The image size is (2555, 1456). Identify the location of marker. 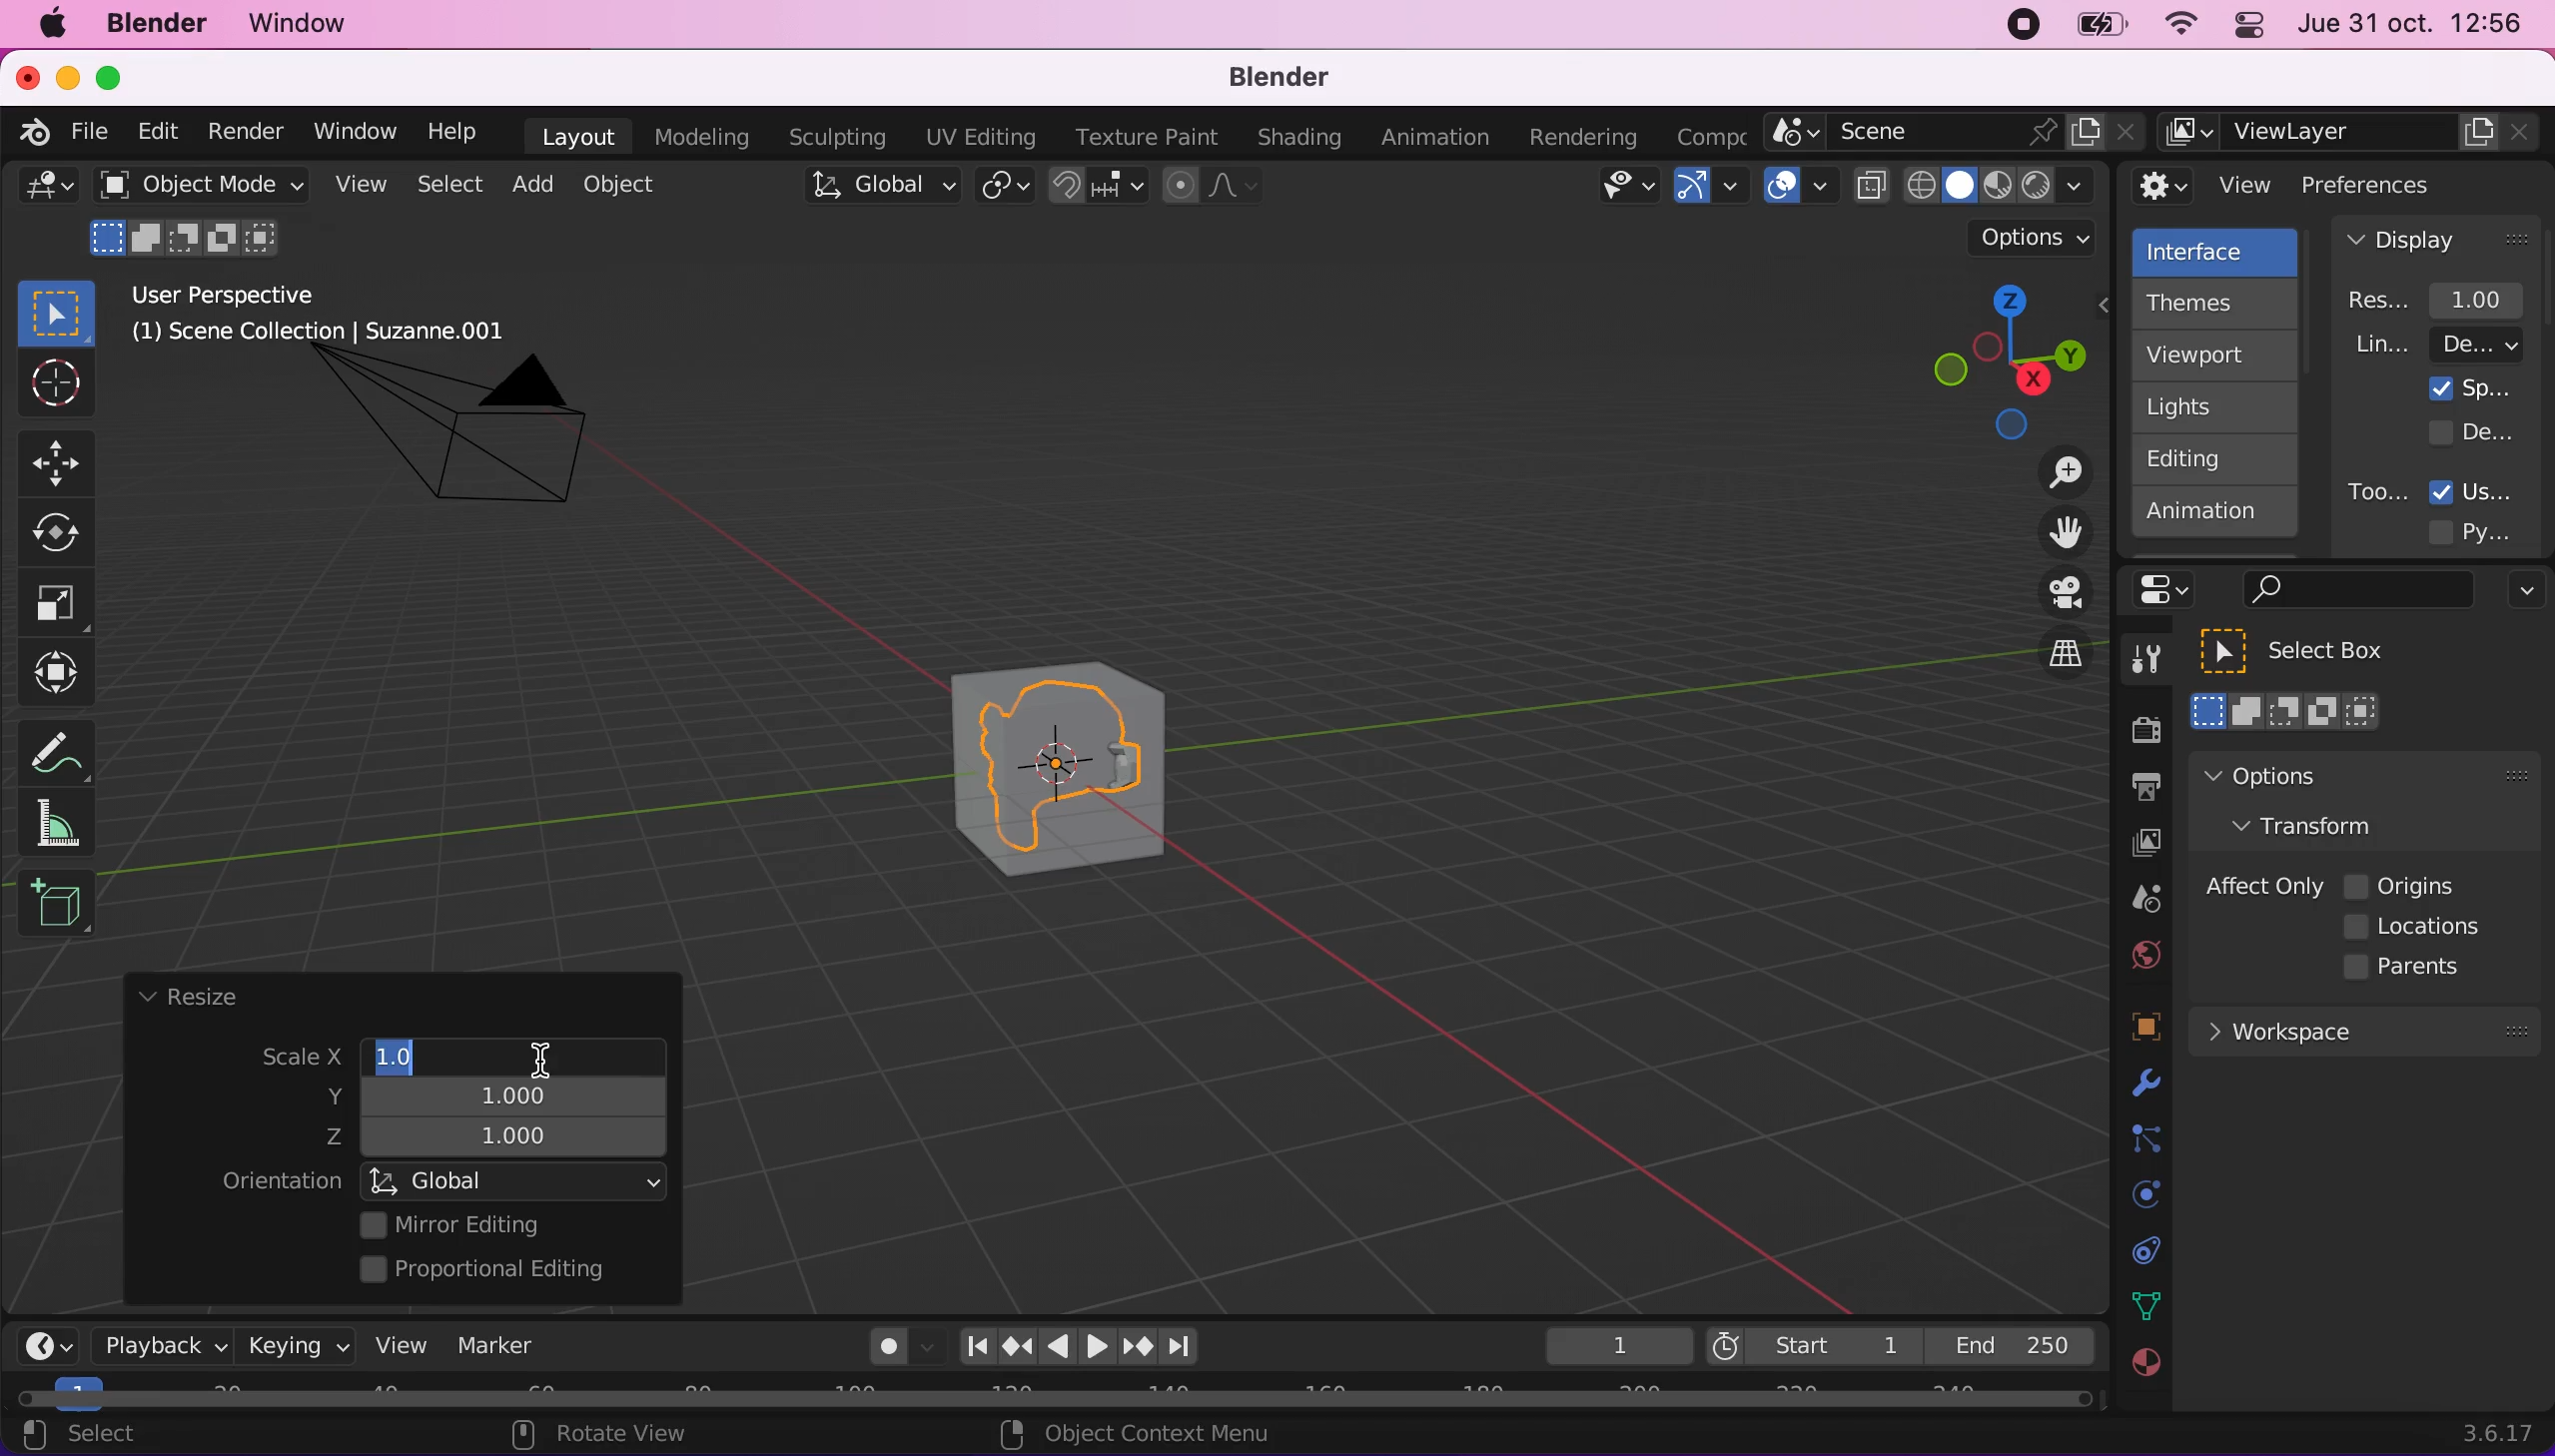
(497, 1345).